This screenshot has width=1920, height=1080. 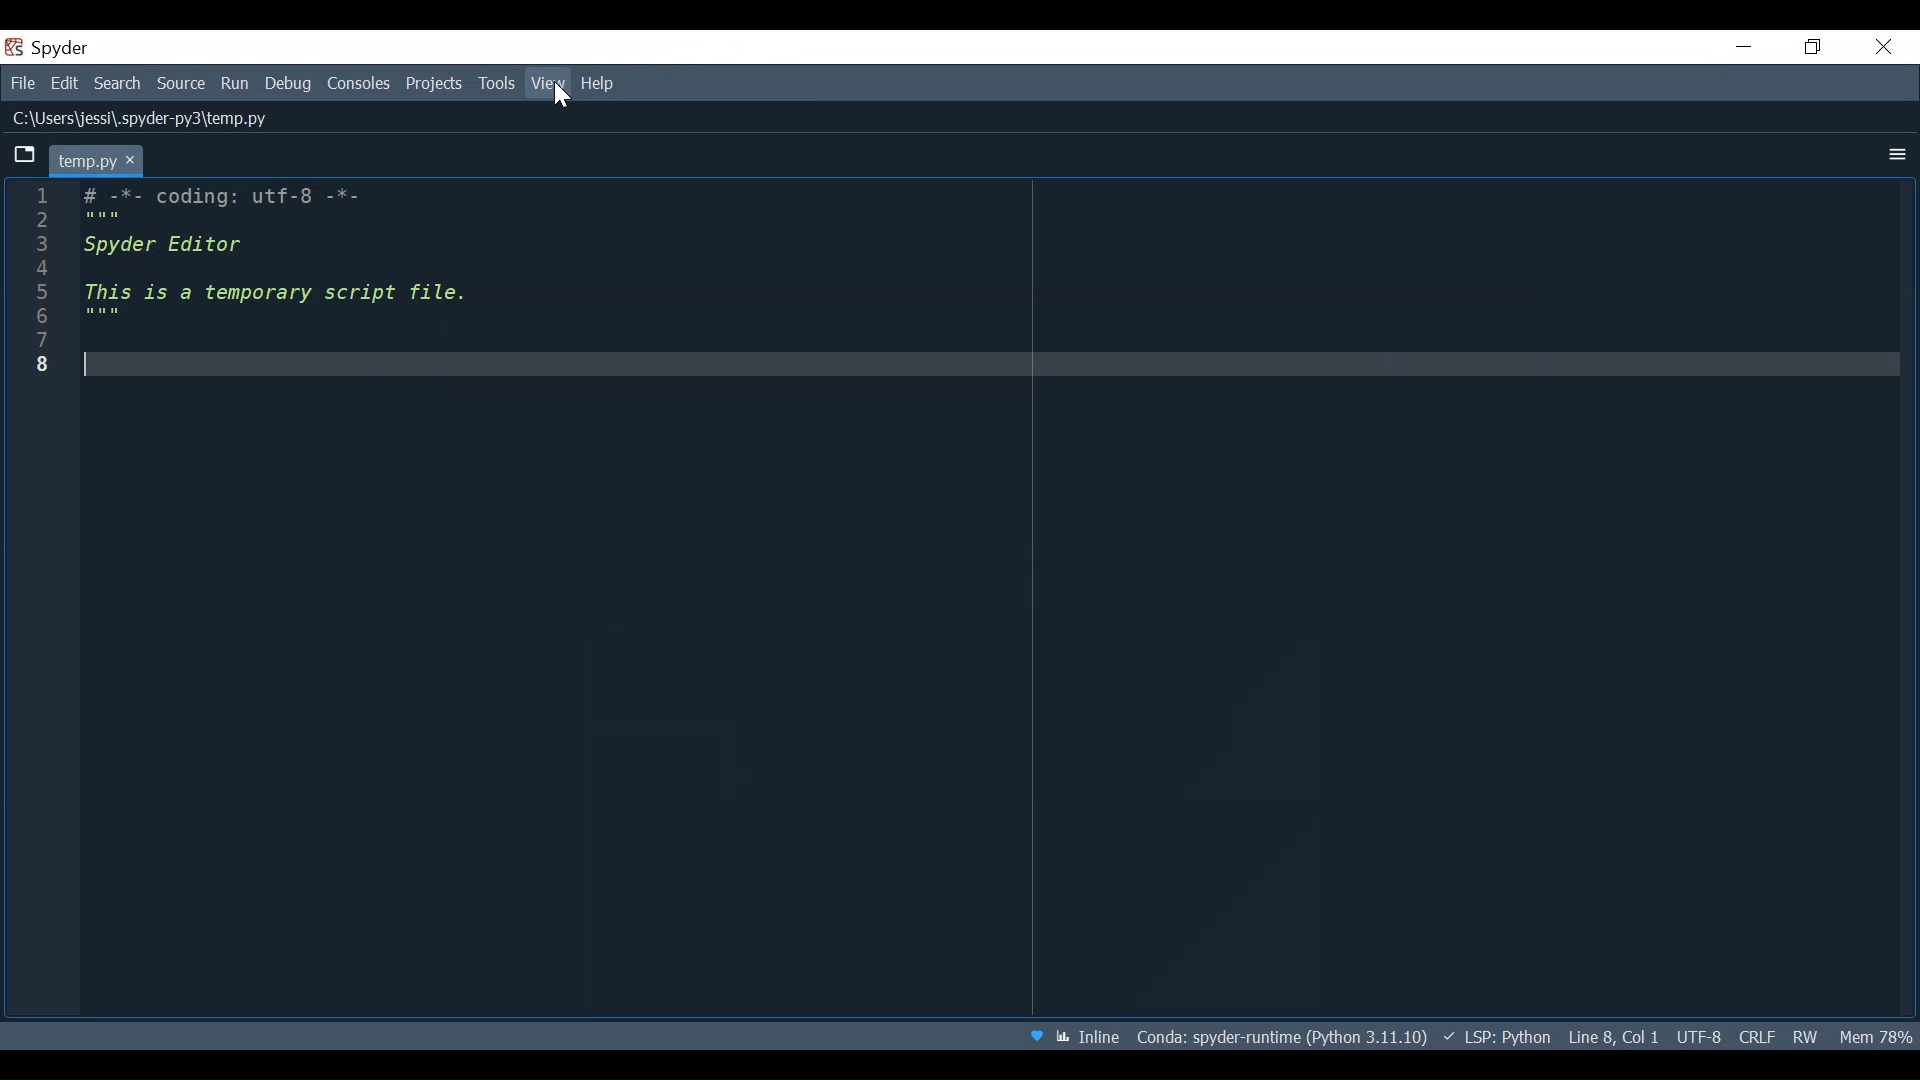 I want to click on View, so click(x=548, y=84).